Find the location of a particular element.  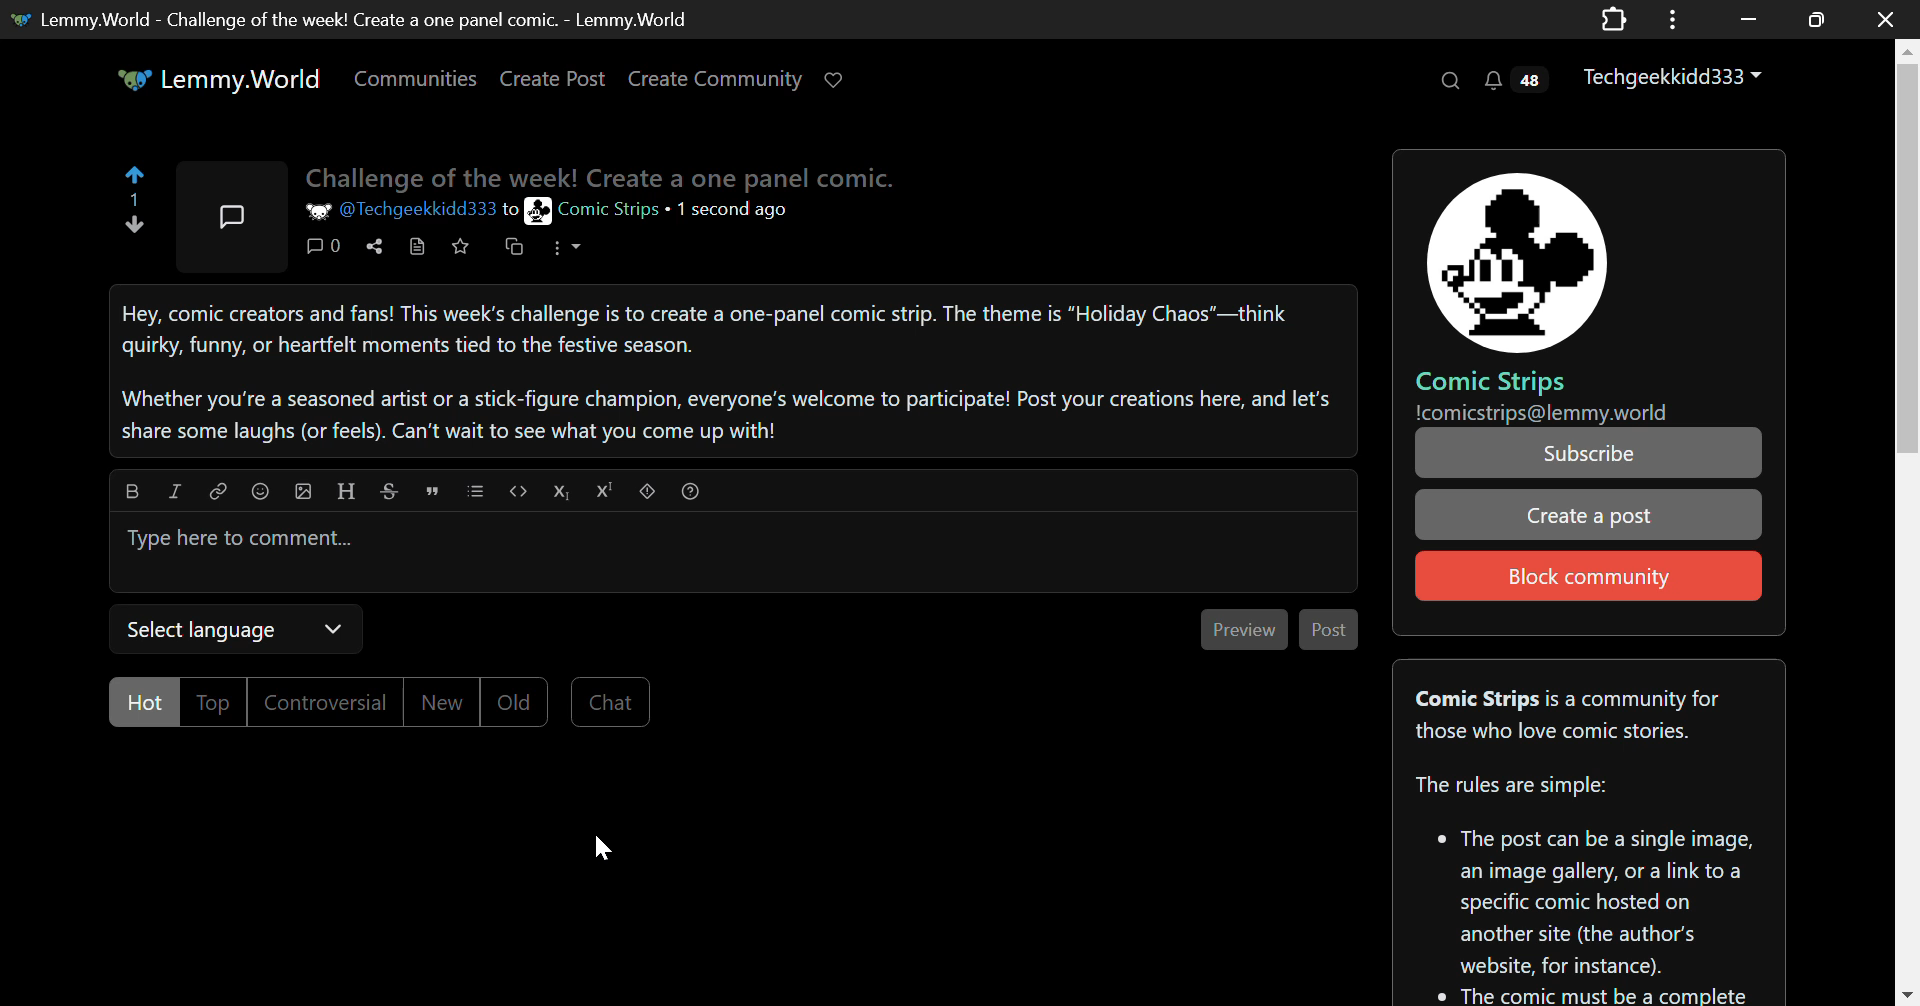

Chat is located at coordinates (614, 703).